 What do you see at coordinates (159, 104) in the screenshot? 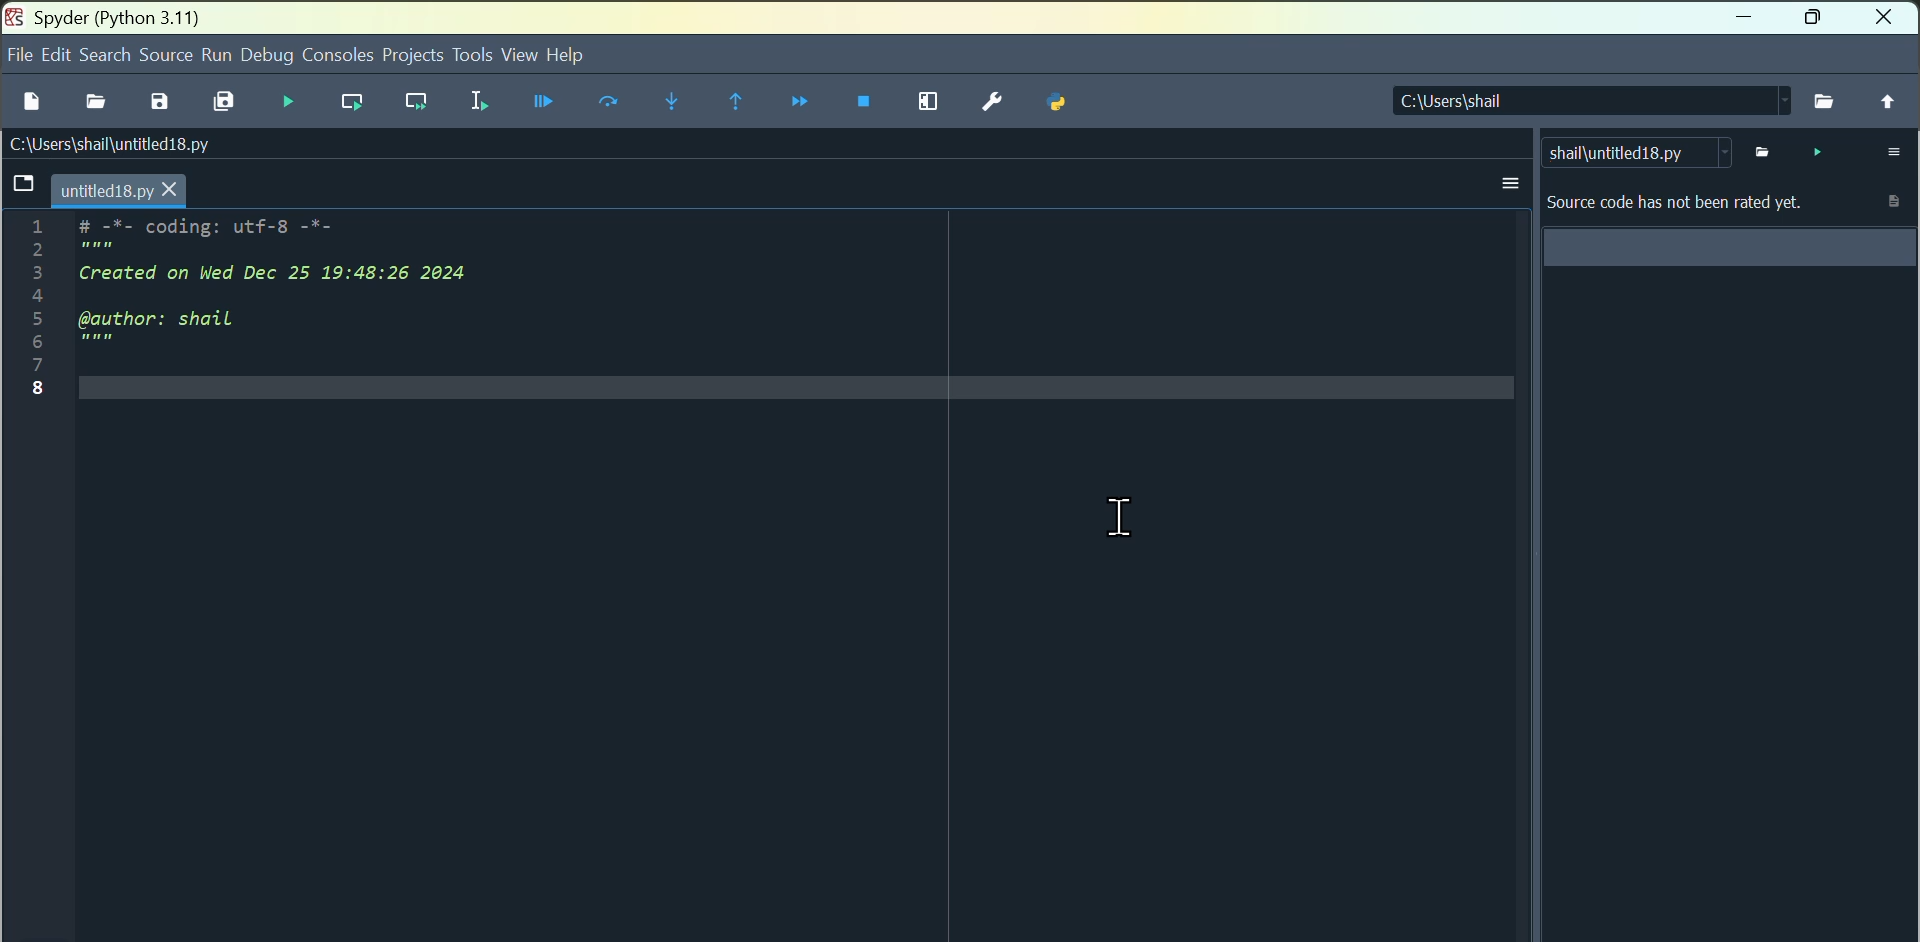
I see `save` at bounding box center [159, 104].